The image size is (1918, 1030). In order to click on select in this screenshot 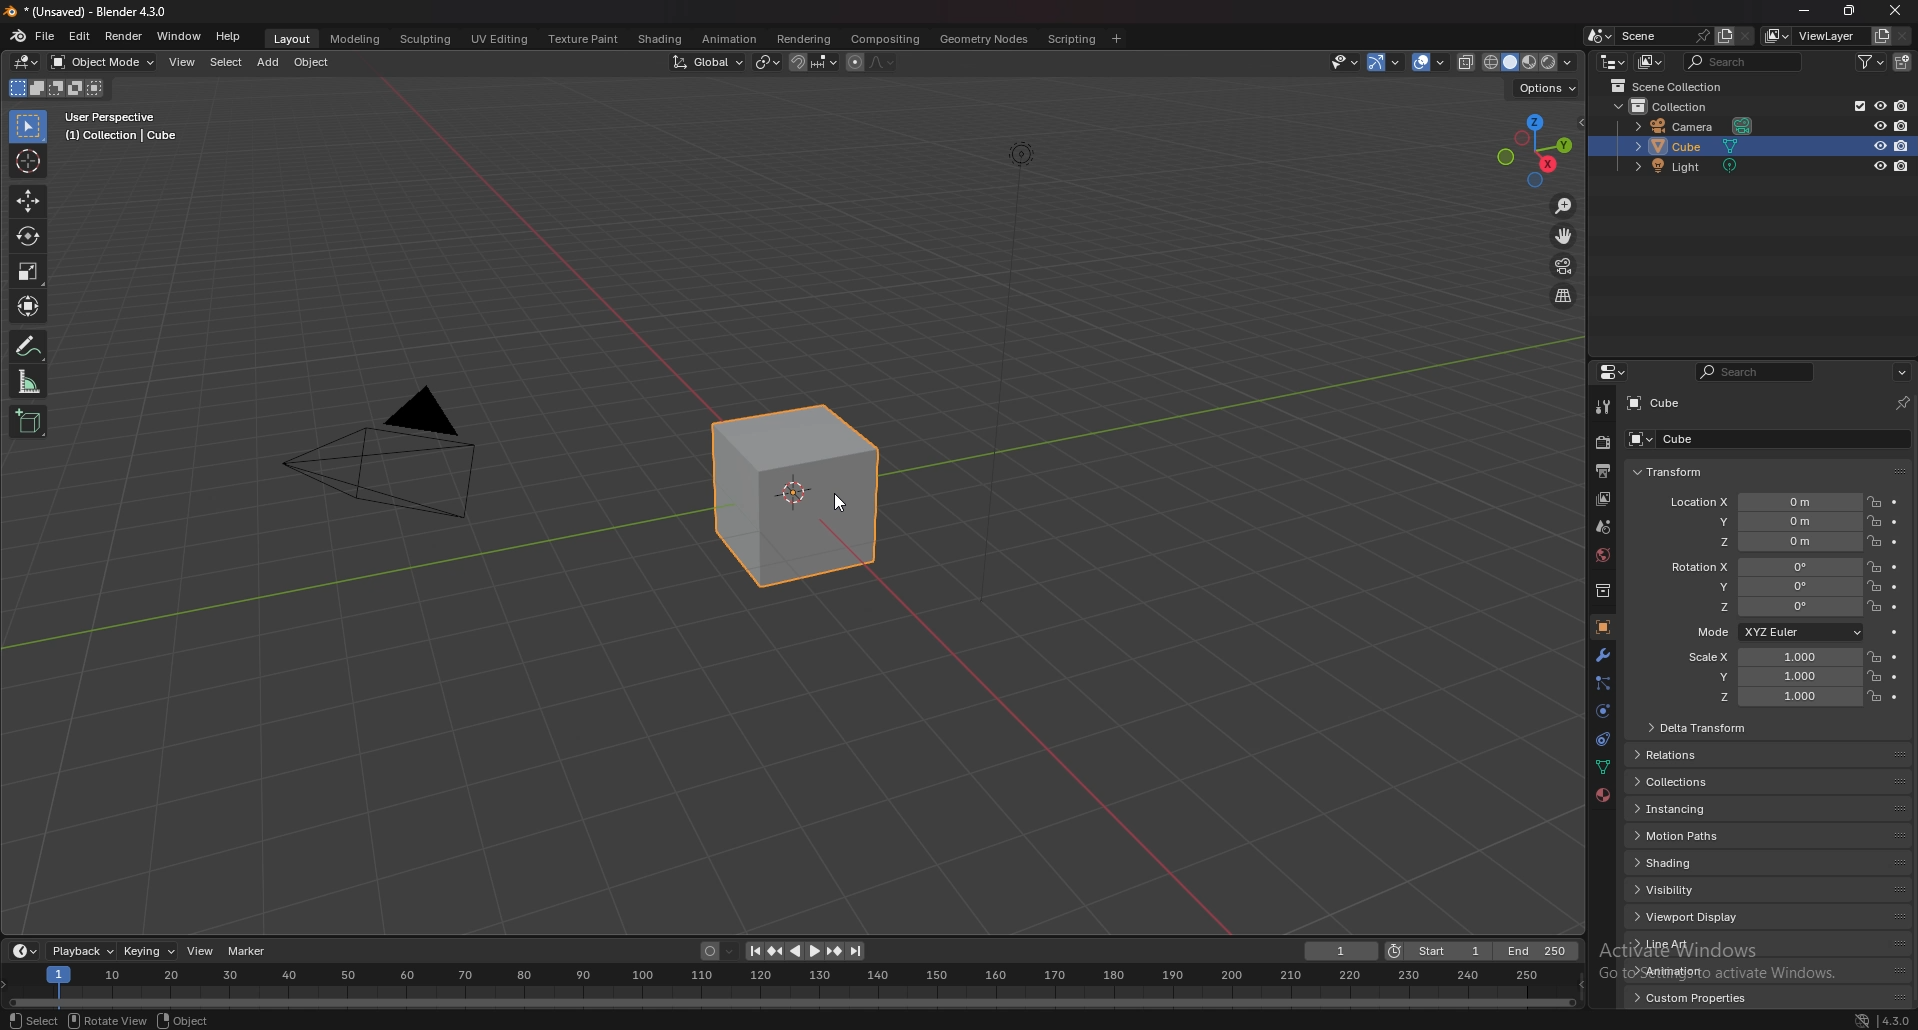, I will do `click(32, 127)`.